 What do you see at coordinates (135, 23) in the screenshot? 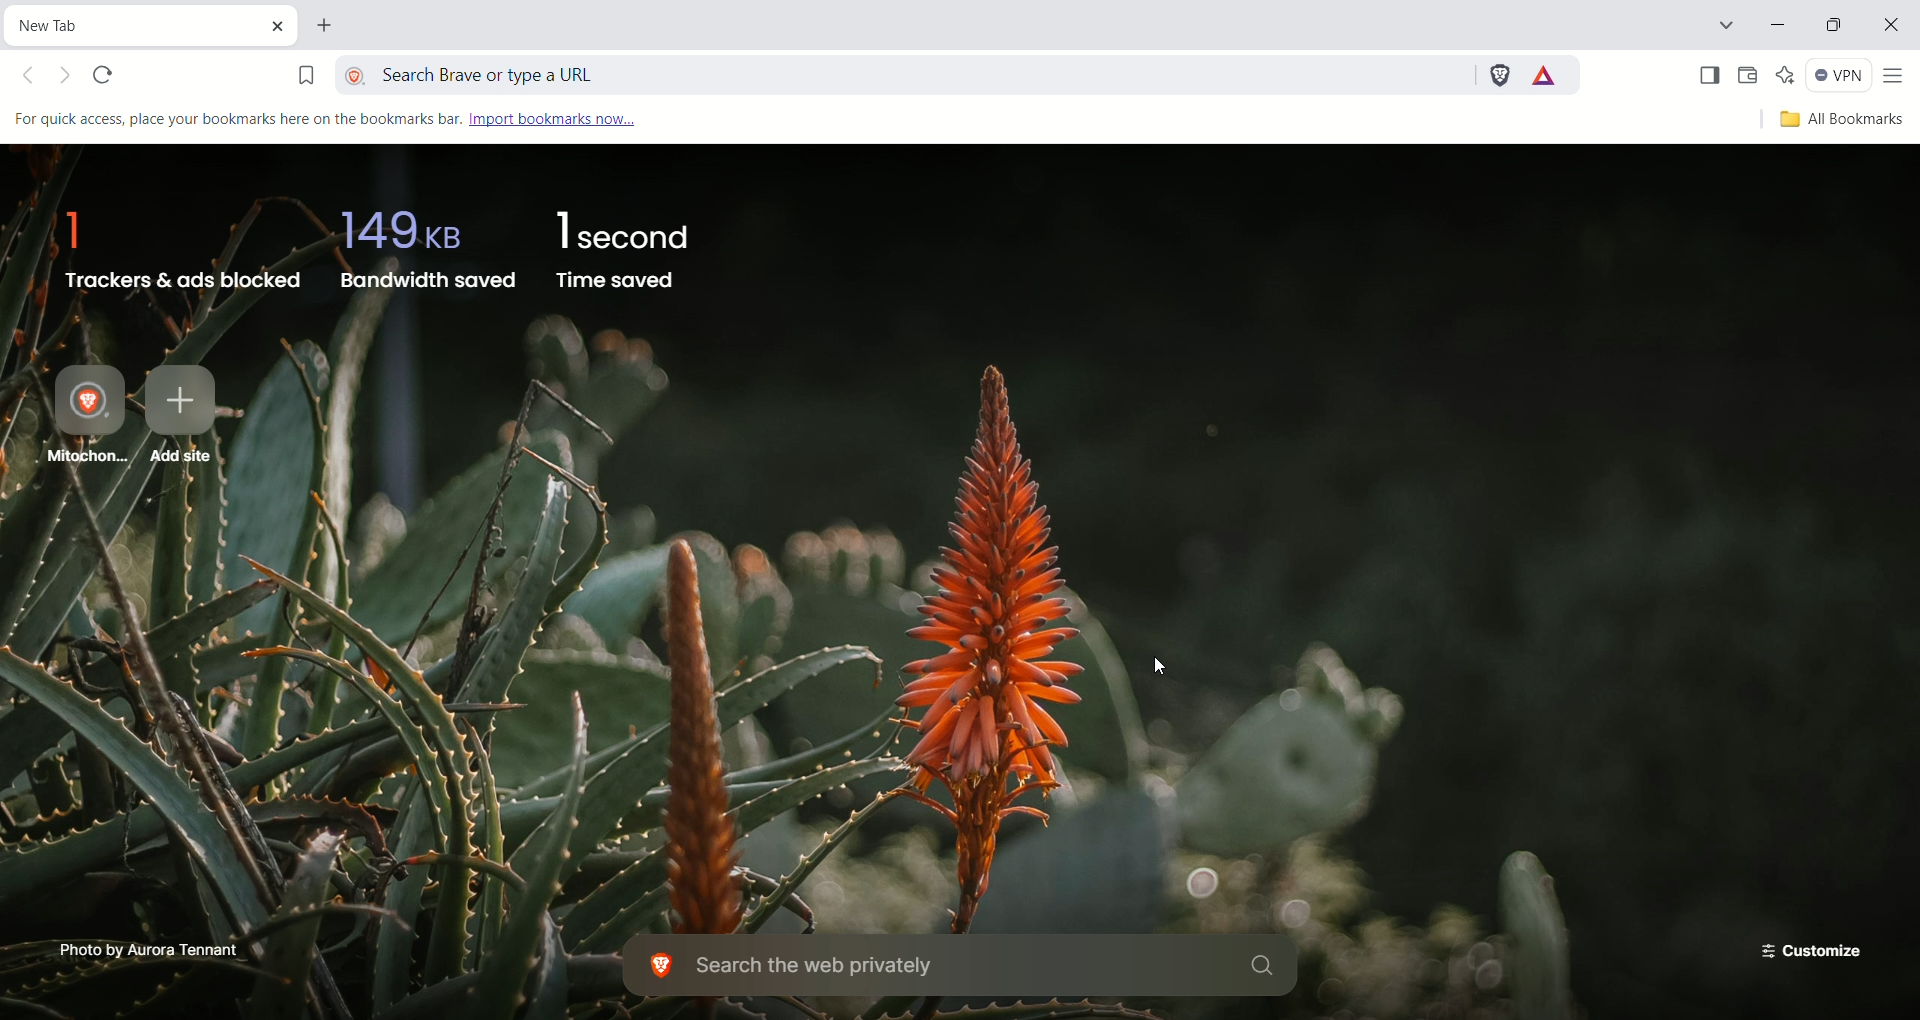
I see `current tab` at bounding box center [135, 23].